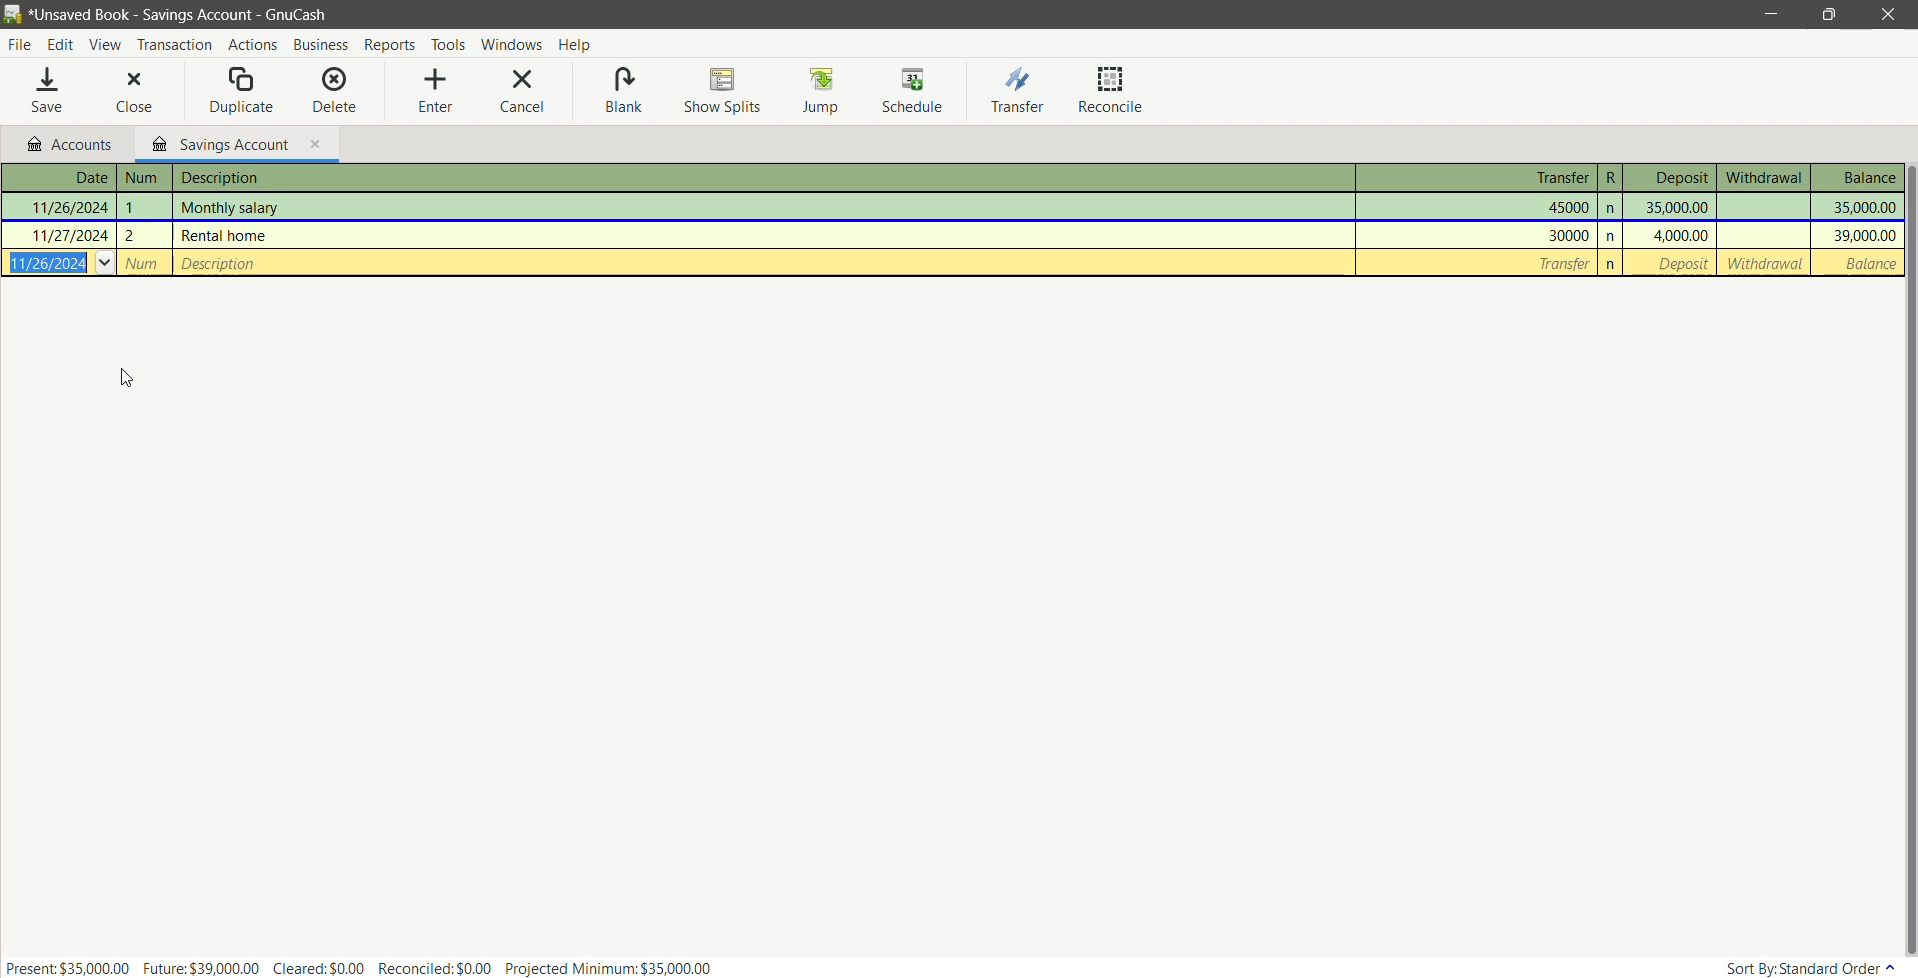 The height and width of the screenshot is (978, 1918). Describe the element at coordinates (133, 89) in the screenshot. I see `Close` at that location.